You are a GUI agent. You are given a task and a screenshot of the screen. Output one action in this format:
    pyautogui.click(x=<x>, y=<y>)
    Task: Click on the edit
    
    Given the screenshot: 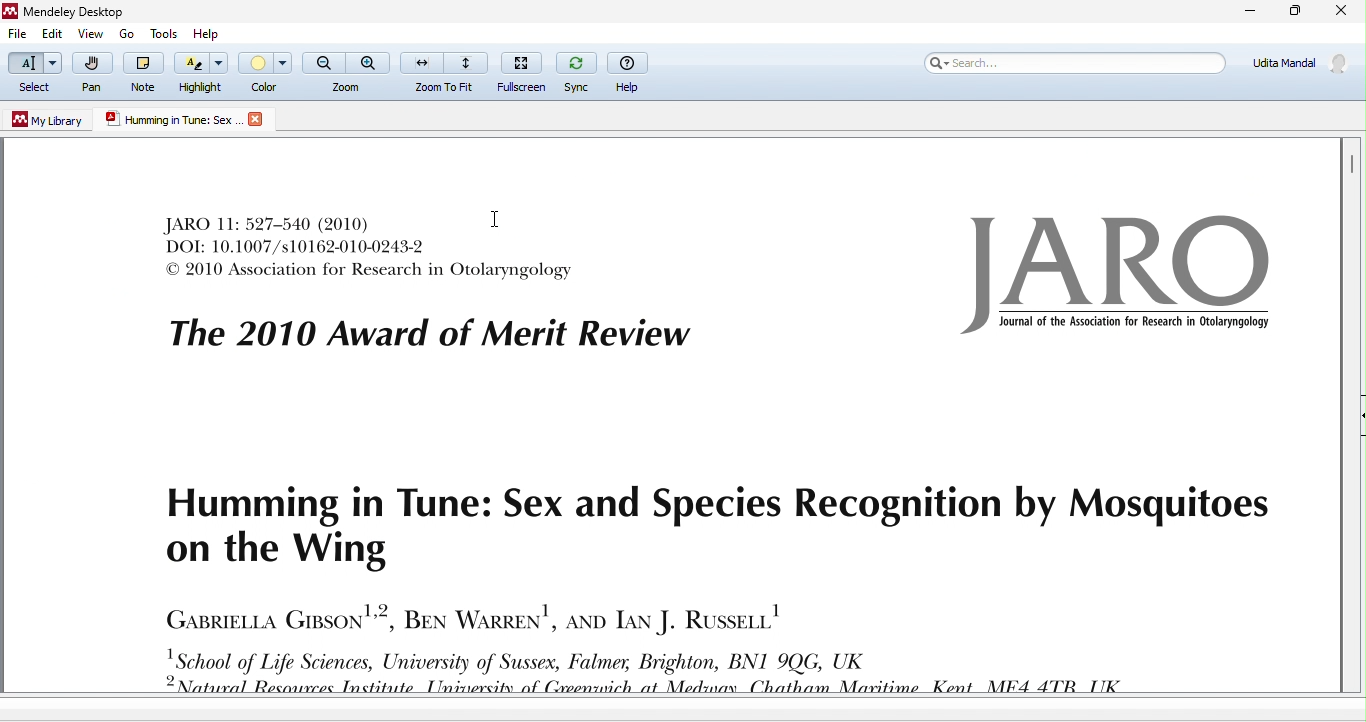 What is the action you would take?
    pyautogui.click(x=58, y=33)
    